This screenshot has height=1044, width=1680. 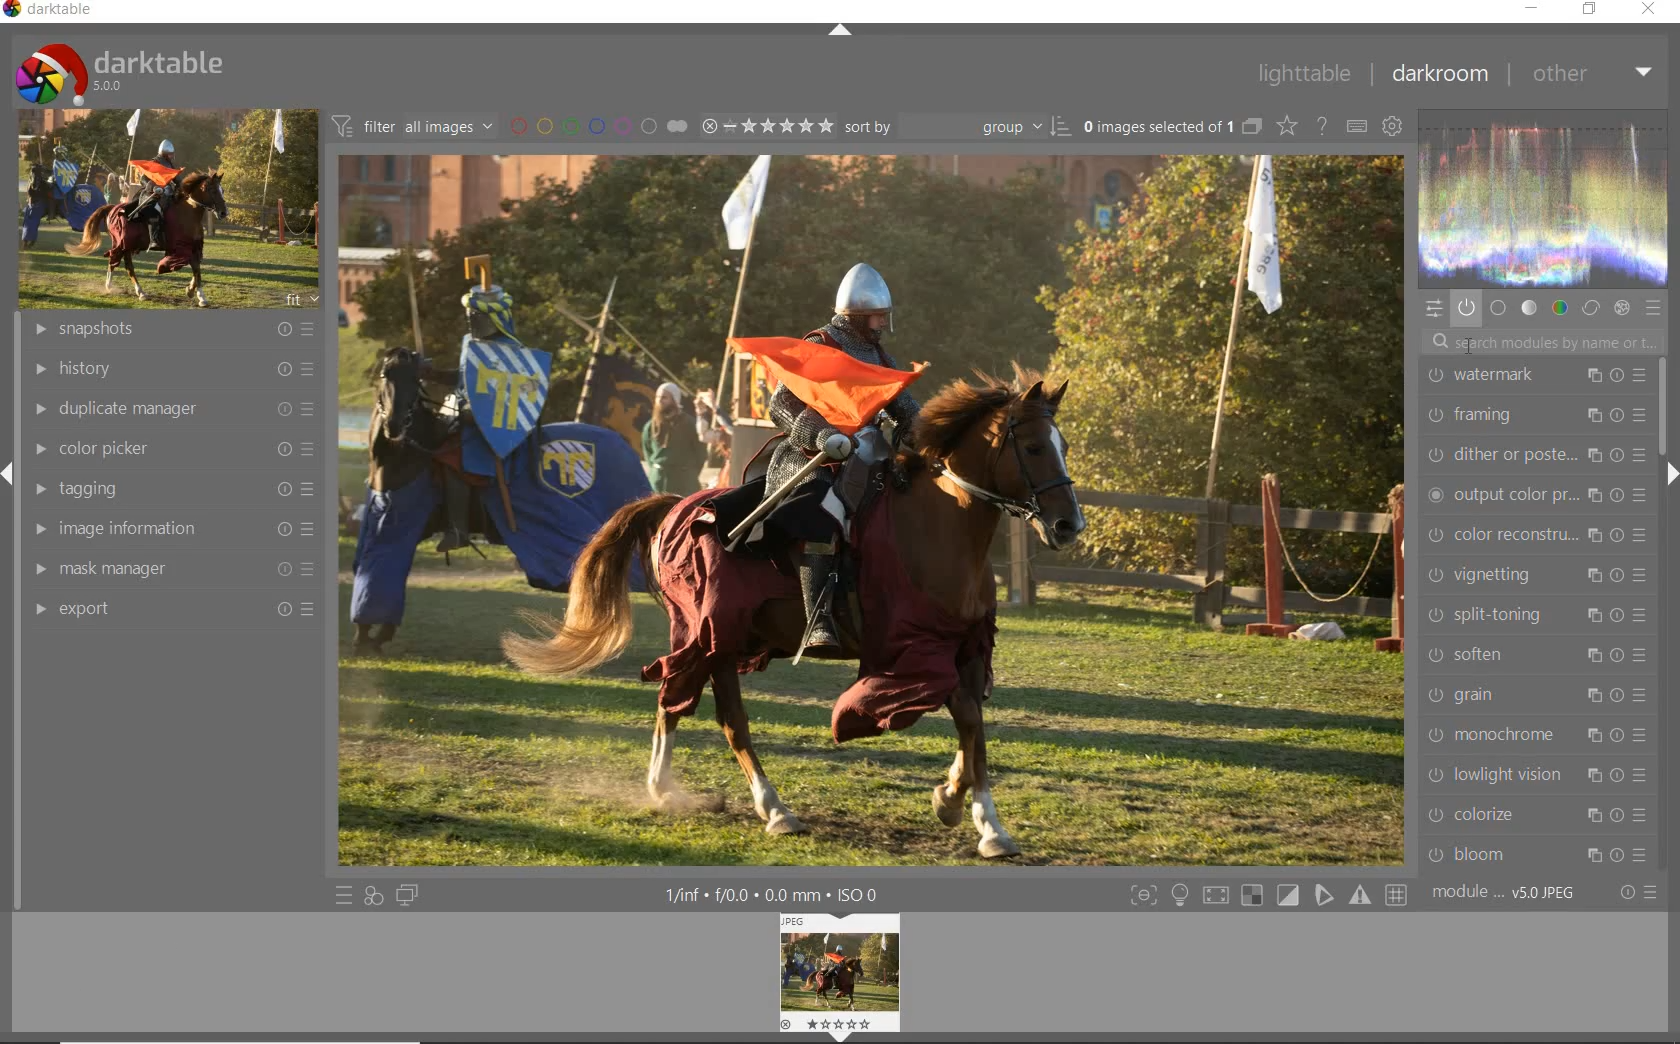 What do you see at coordinates (1590, 9) in the screenshot?
I see `restore` at bounding box center [1590, 9].